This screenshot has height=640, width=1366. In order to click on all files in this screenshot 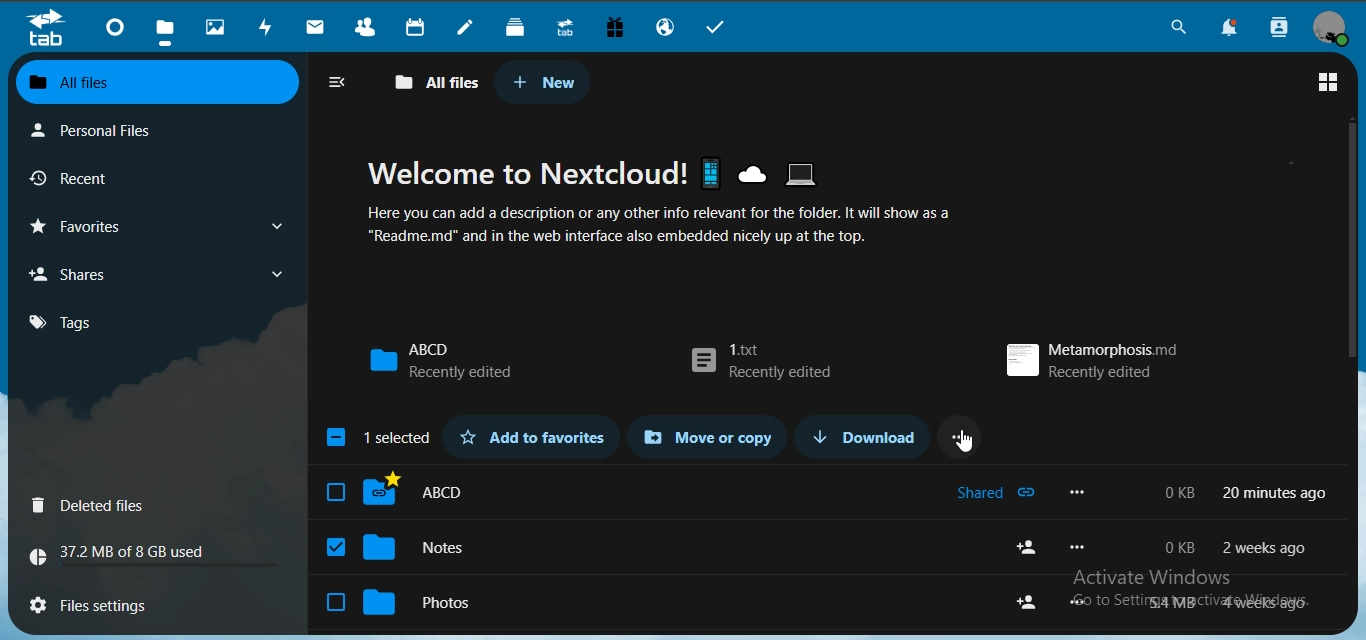, I will do `click(155, 80)`.